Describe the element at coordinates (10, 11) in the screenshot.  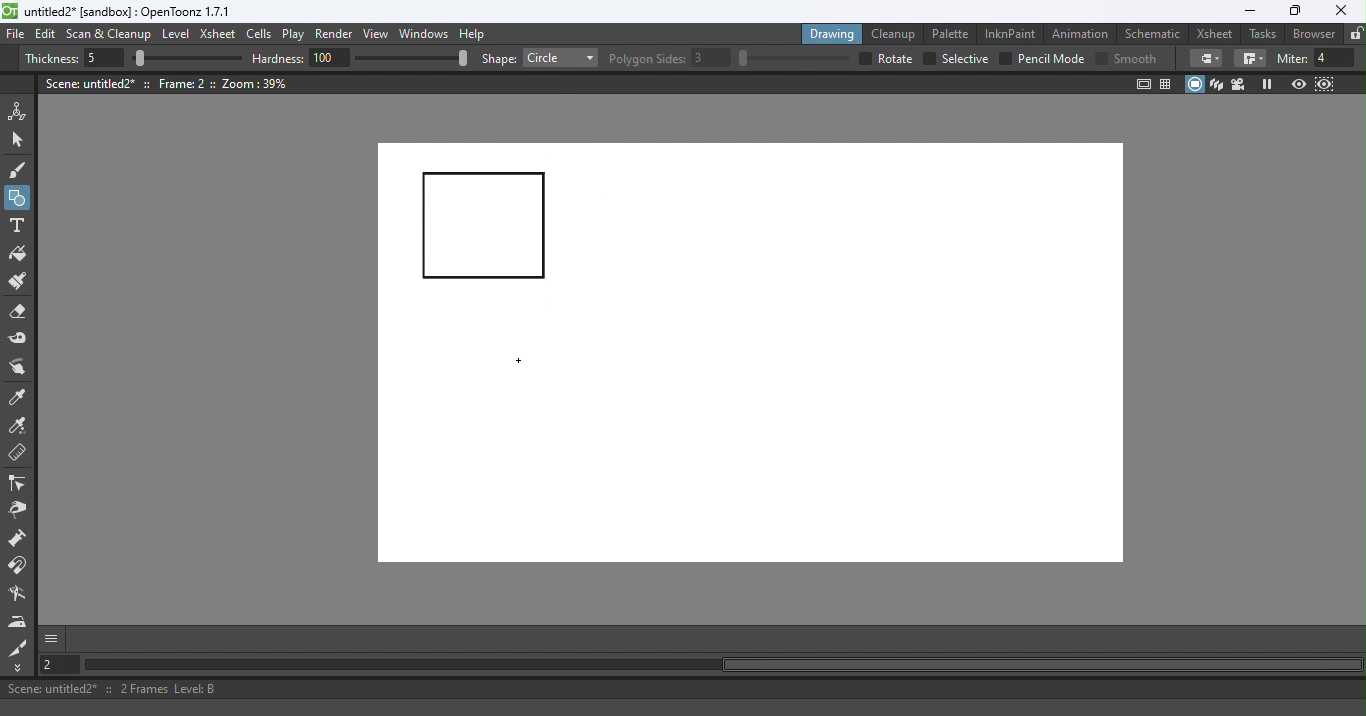
I see `logo` at that location.